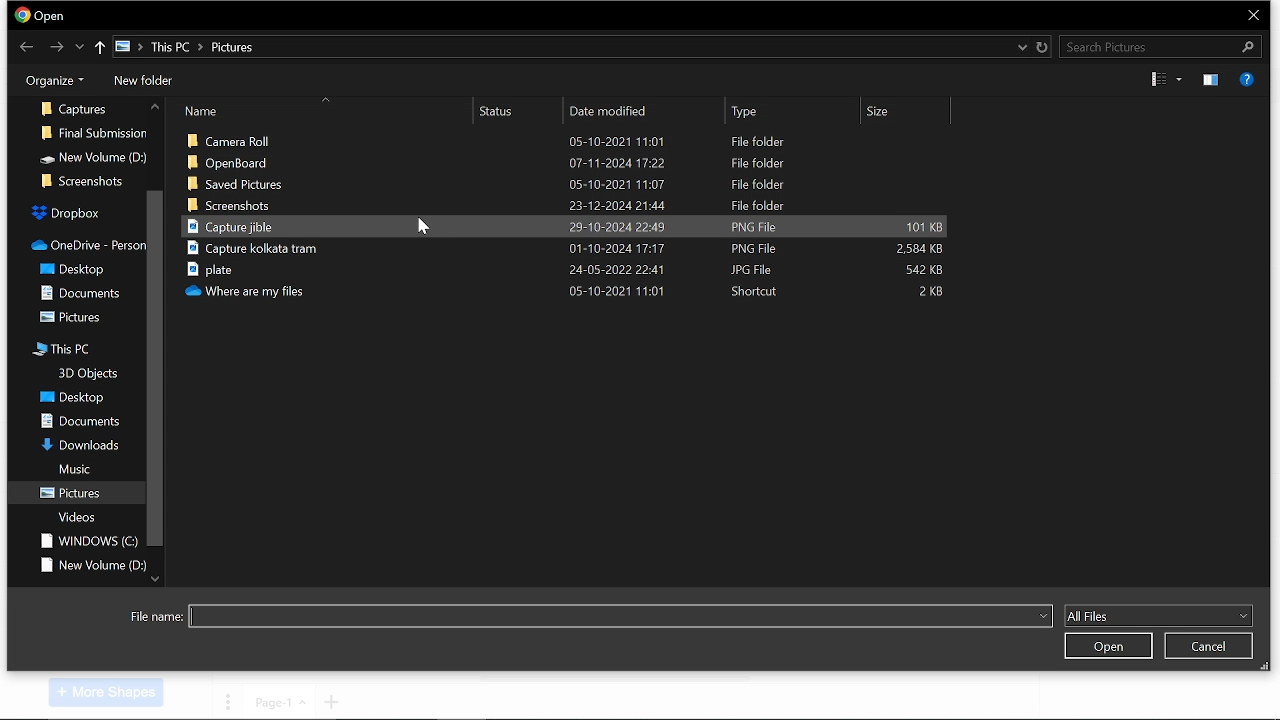 Image resolution: width=1280 pixels, height=720 pixels. What do you see at coordinates (561, 205) in the screenshot?
I see `files` at bounding box center [561, 205].